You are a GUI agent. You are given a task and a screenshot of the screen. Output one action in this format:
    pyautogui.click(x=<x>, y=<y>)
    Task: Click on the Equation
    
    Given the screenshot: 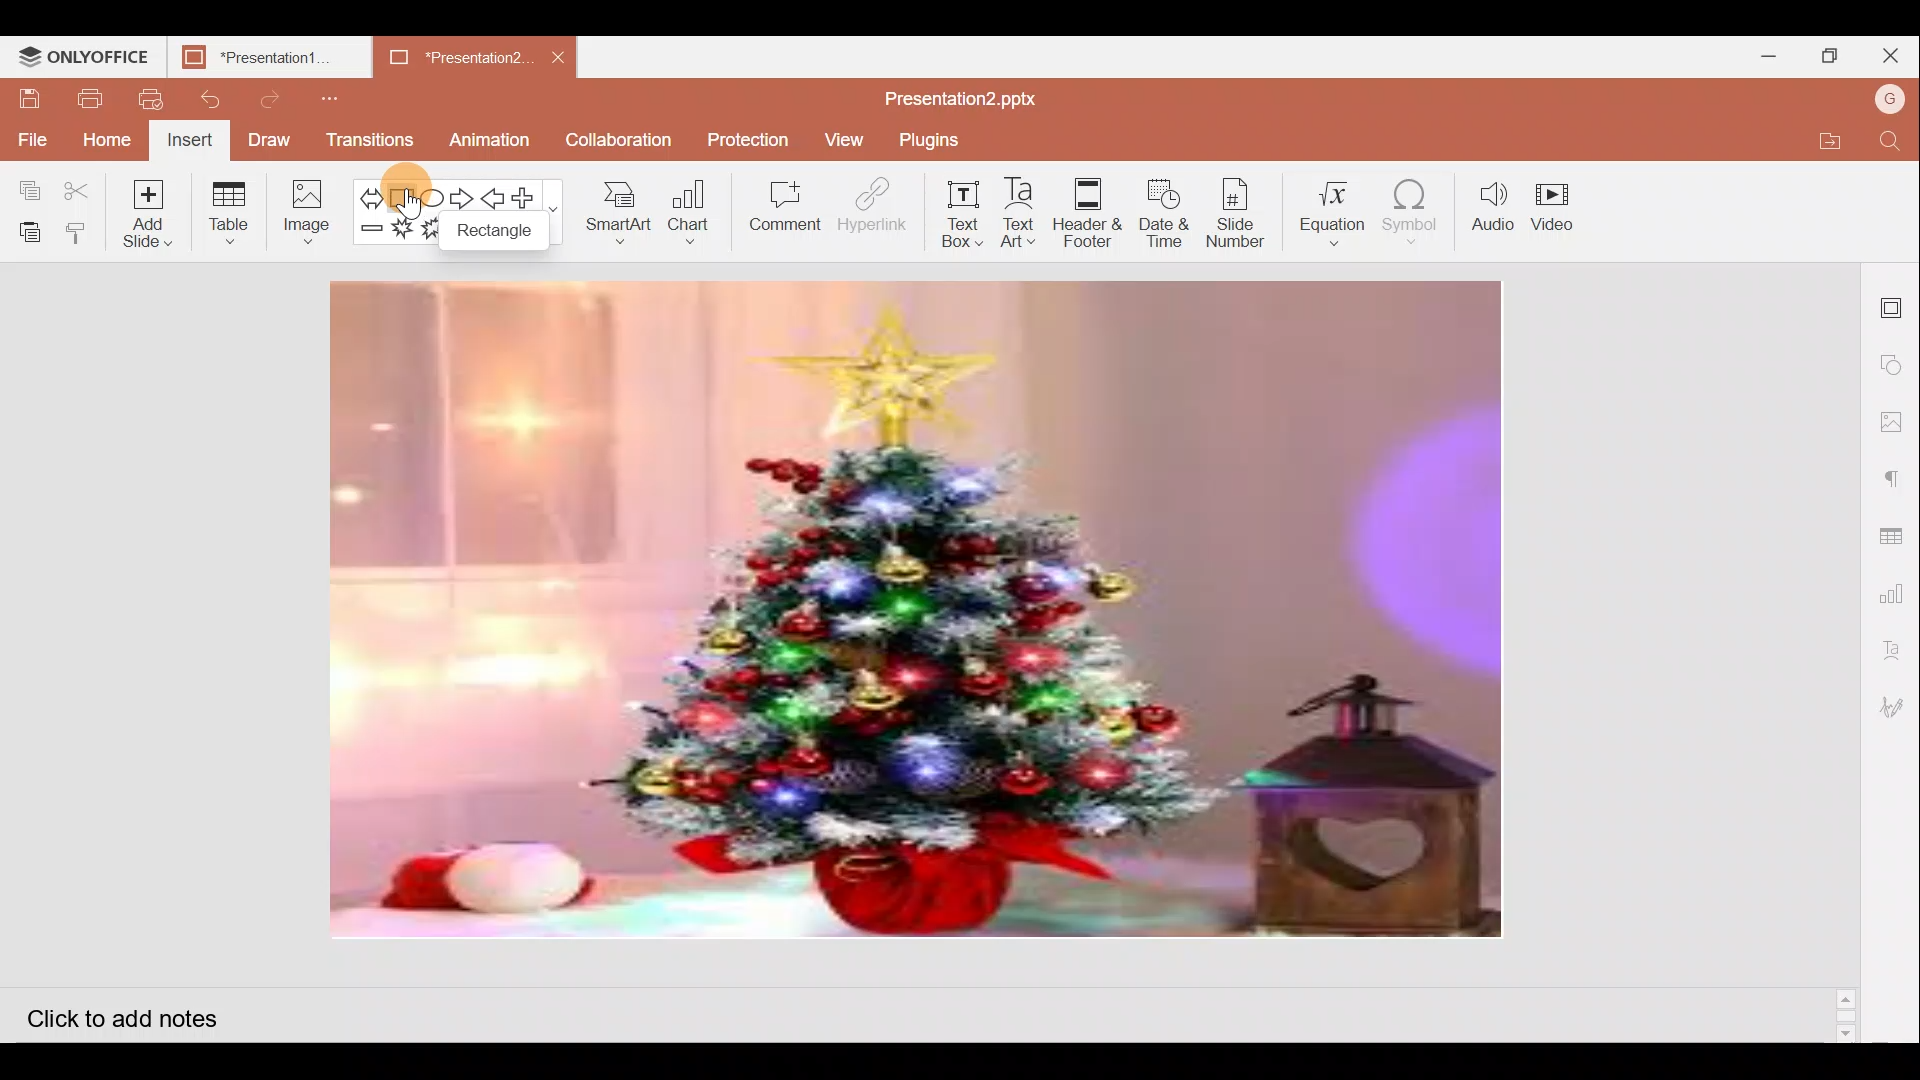 What is the action you would take?
    pyautogui.click(x=1332, y=209)
    